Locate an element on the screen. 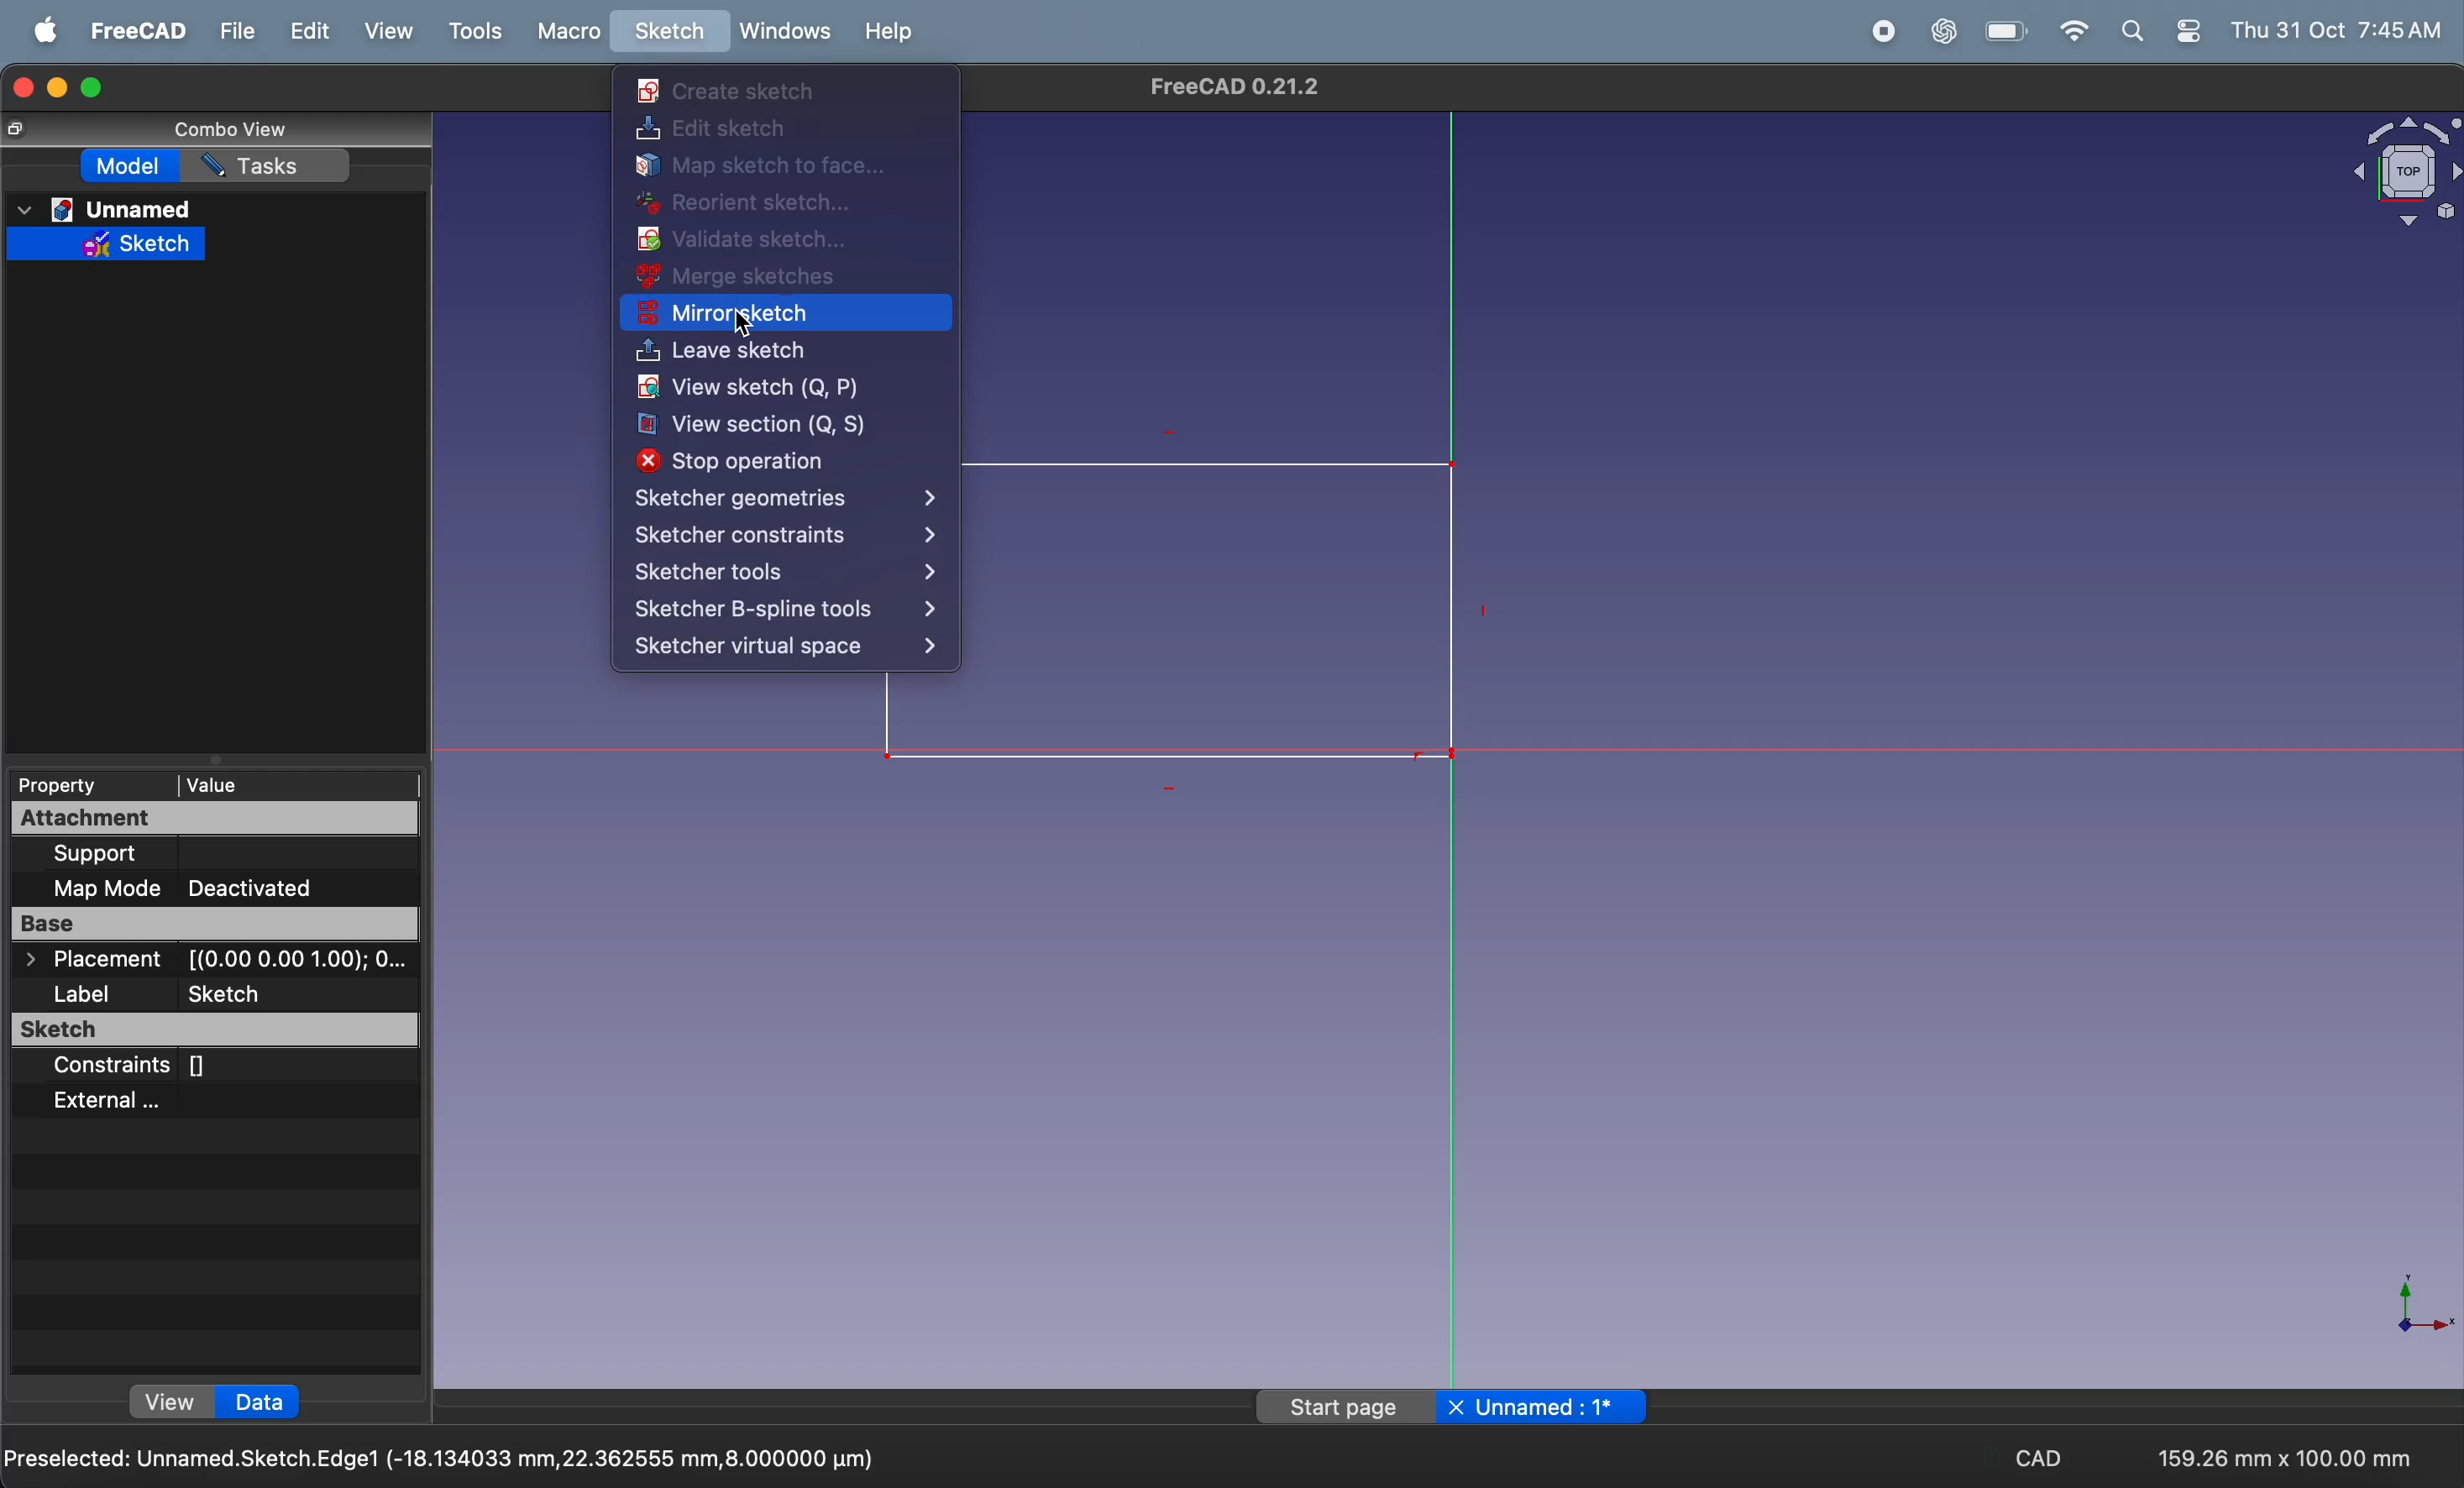 Image resolution: width=2464 pixels, height=1488 pixels. tools is located at coordinates (470, 34).